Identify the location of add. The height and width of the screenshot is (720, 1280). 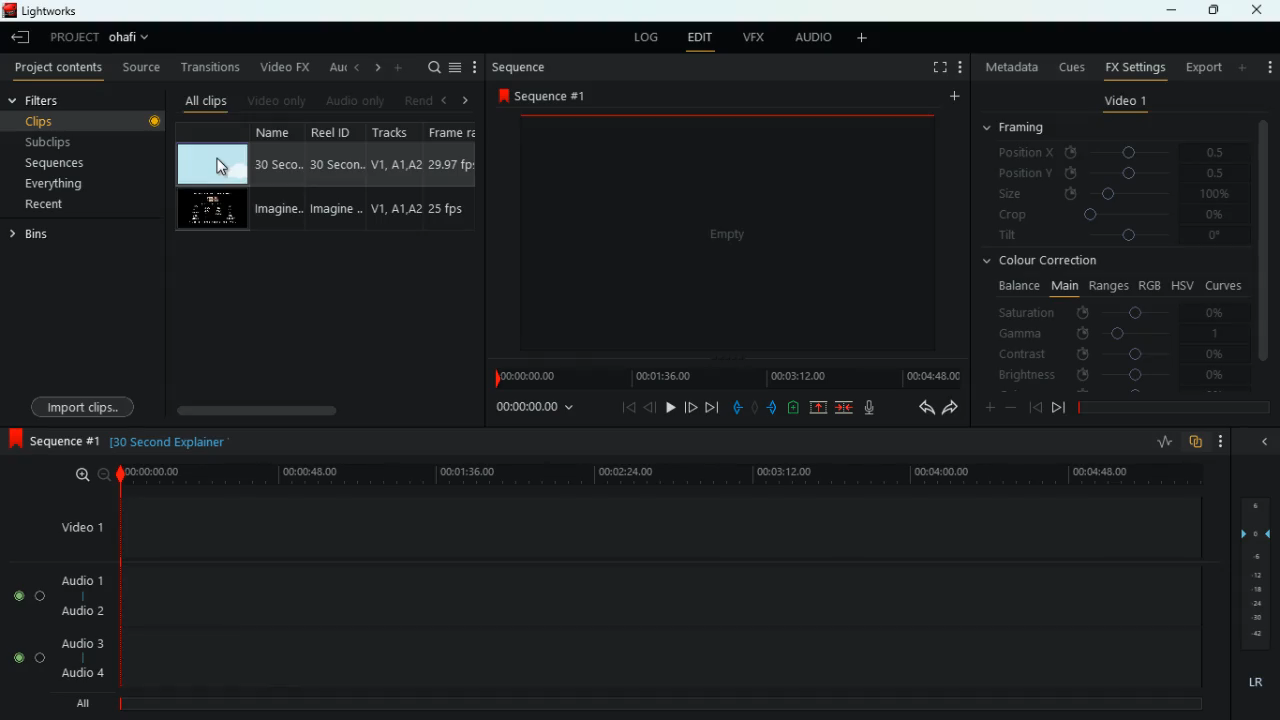
(960, 67).